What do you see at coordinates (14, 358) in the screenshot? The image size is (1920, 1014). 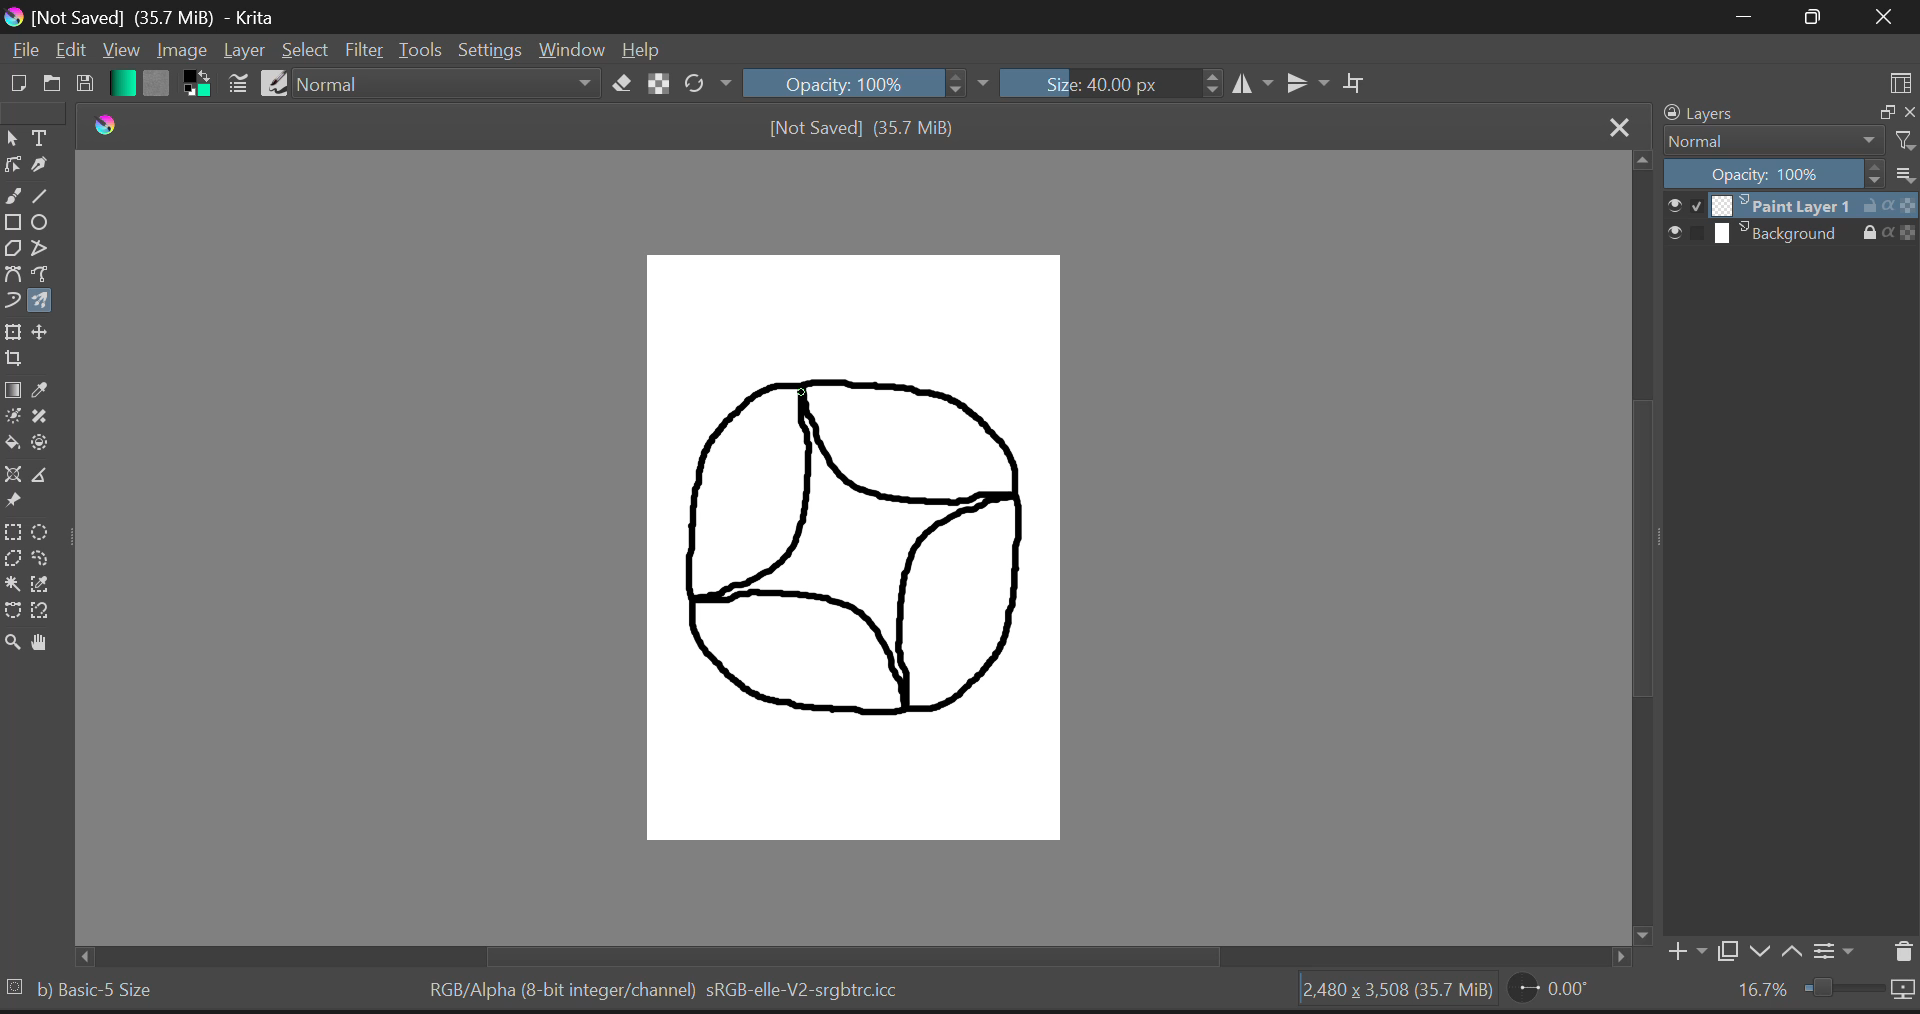 I see `Crop Layer` at bounding box center [14, 358].